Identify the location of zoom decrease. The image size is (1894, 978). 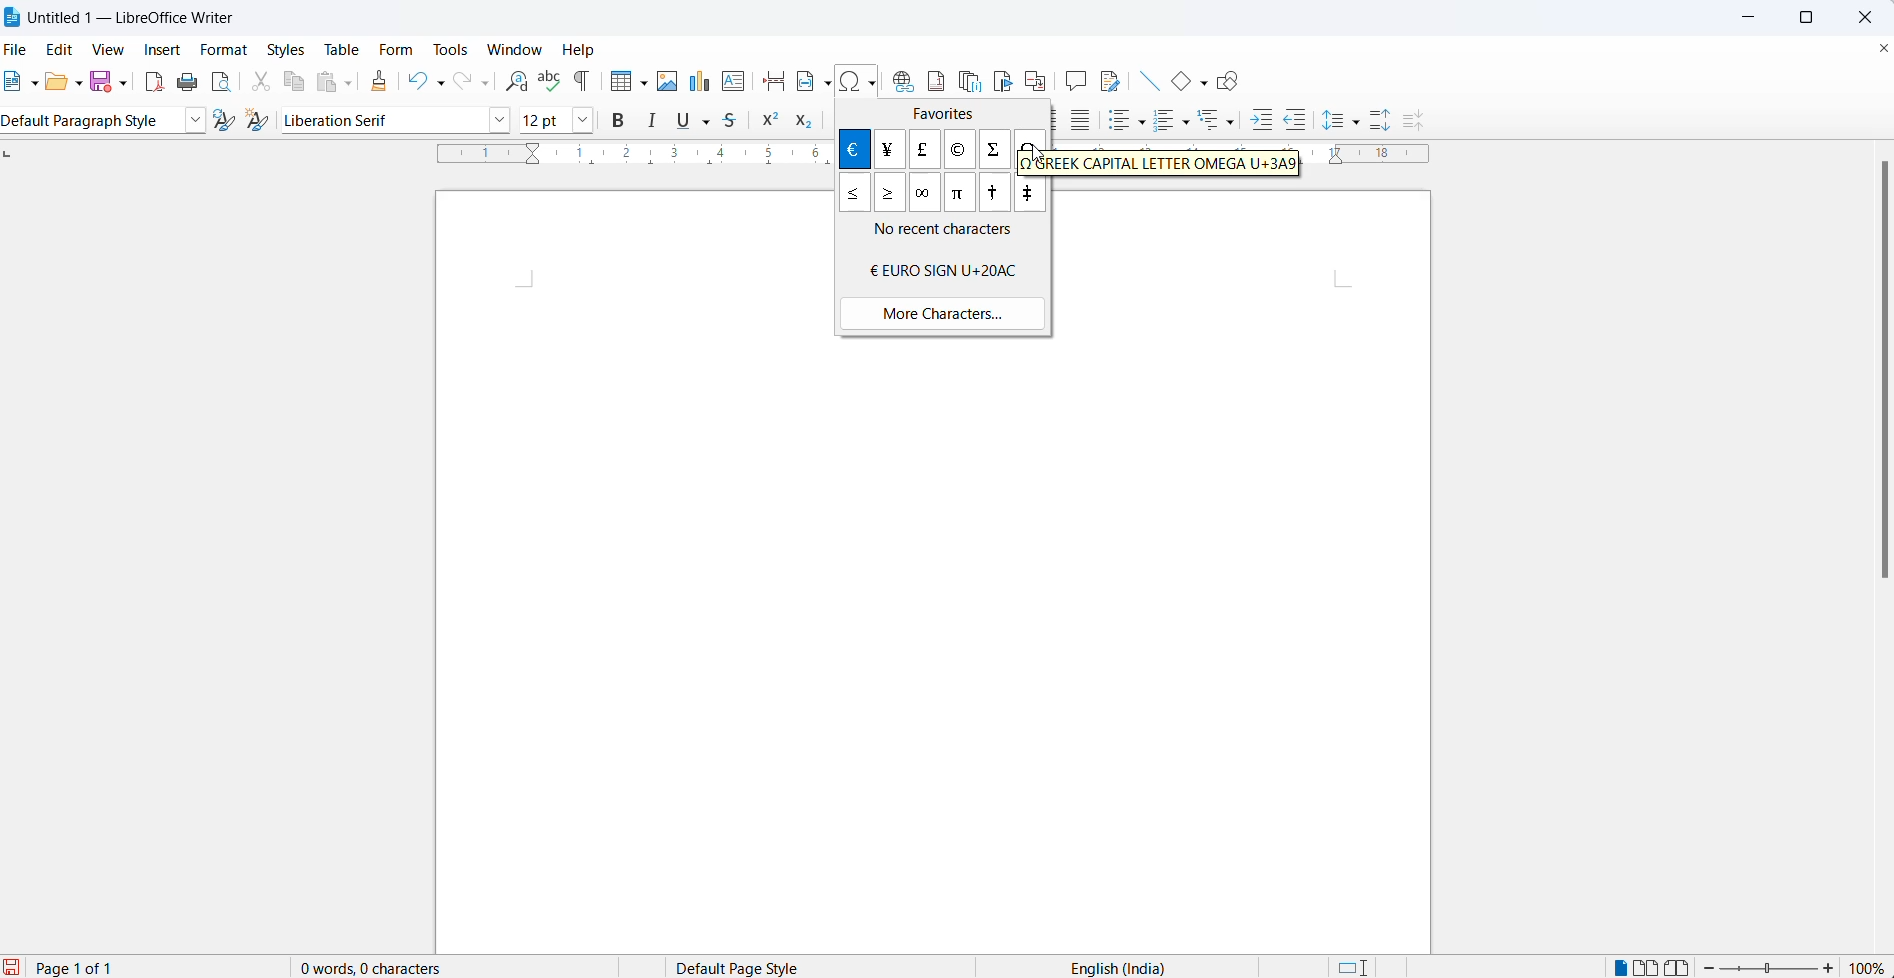
(1710, 966).